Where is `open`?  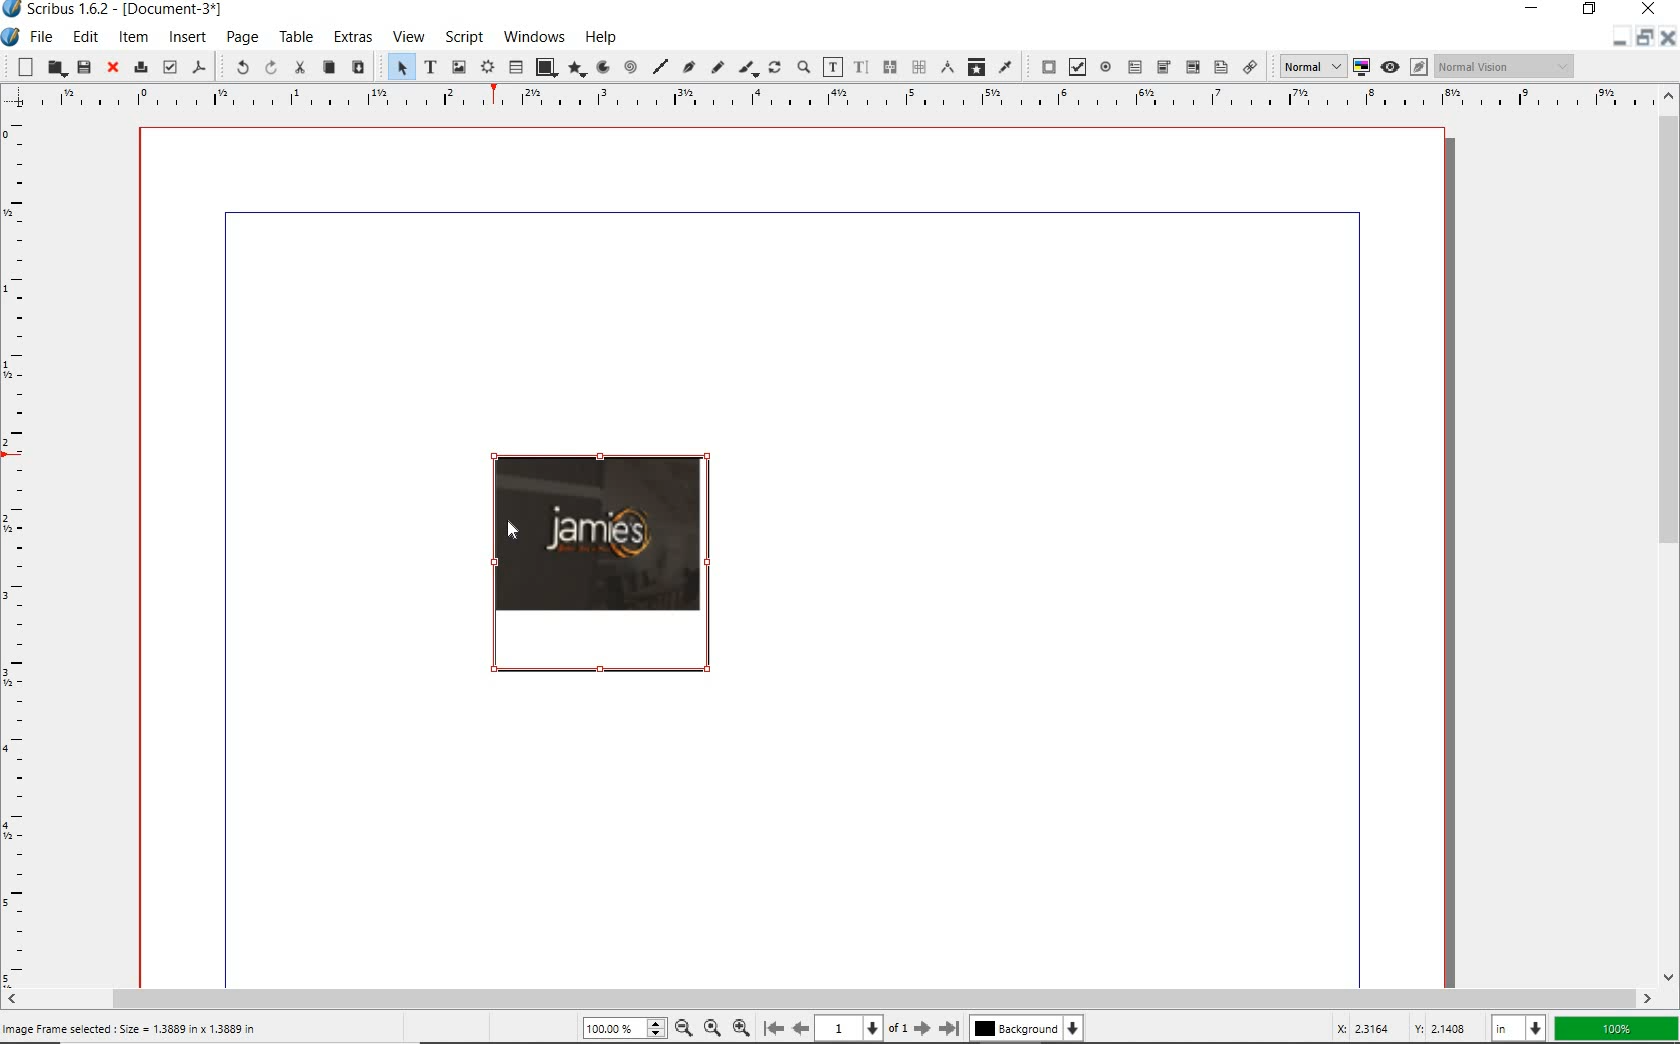
open is located at coordinates (56, 69).